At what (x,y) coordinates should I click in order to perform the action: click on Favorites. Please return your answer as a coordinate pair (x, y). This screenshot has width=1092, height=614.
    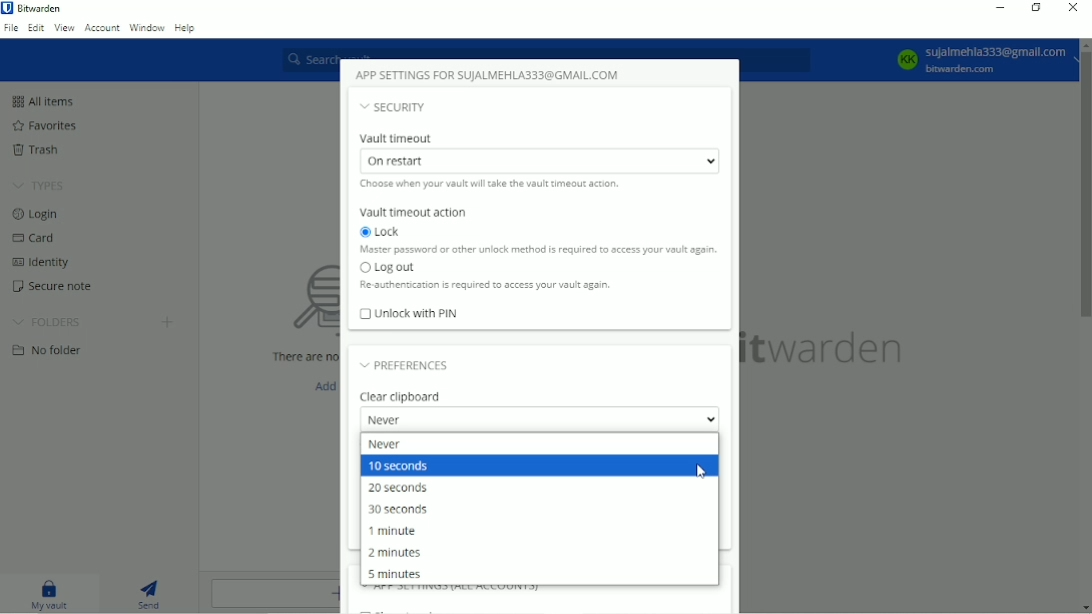
    Looking at the image, I should click on (54, 125).